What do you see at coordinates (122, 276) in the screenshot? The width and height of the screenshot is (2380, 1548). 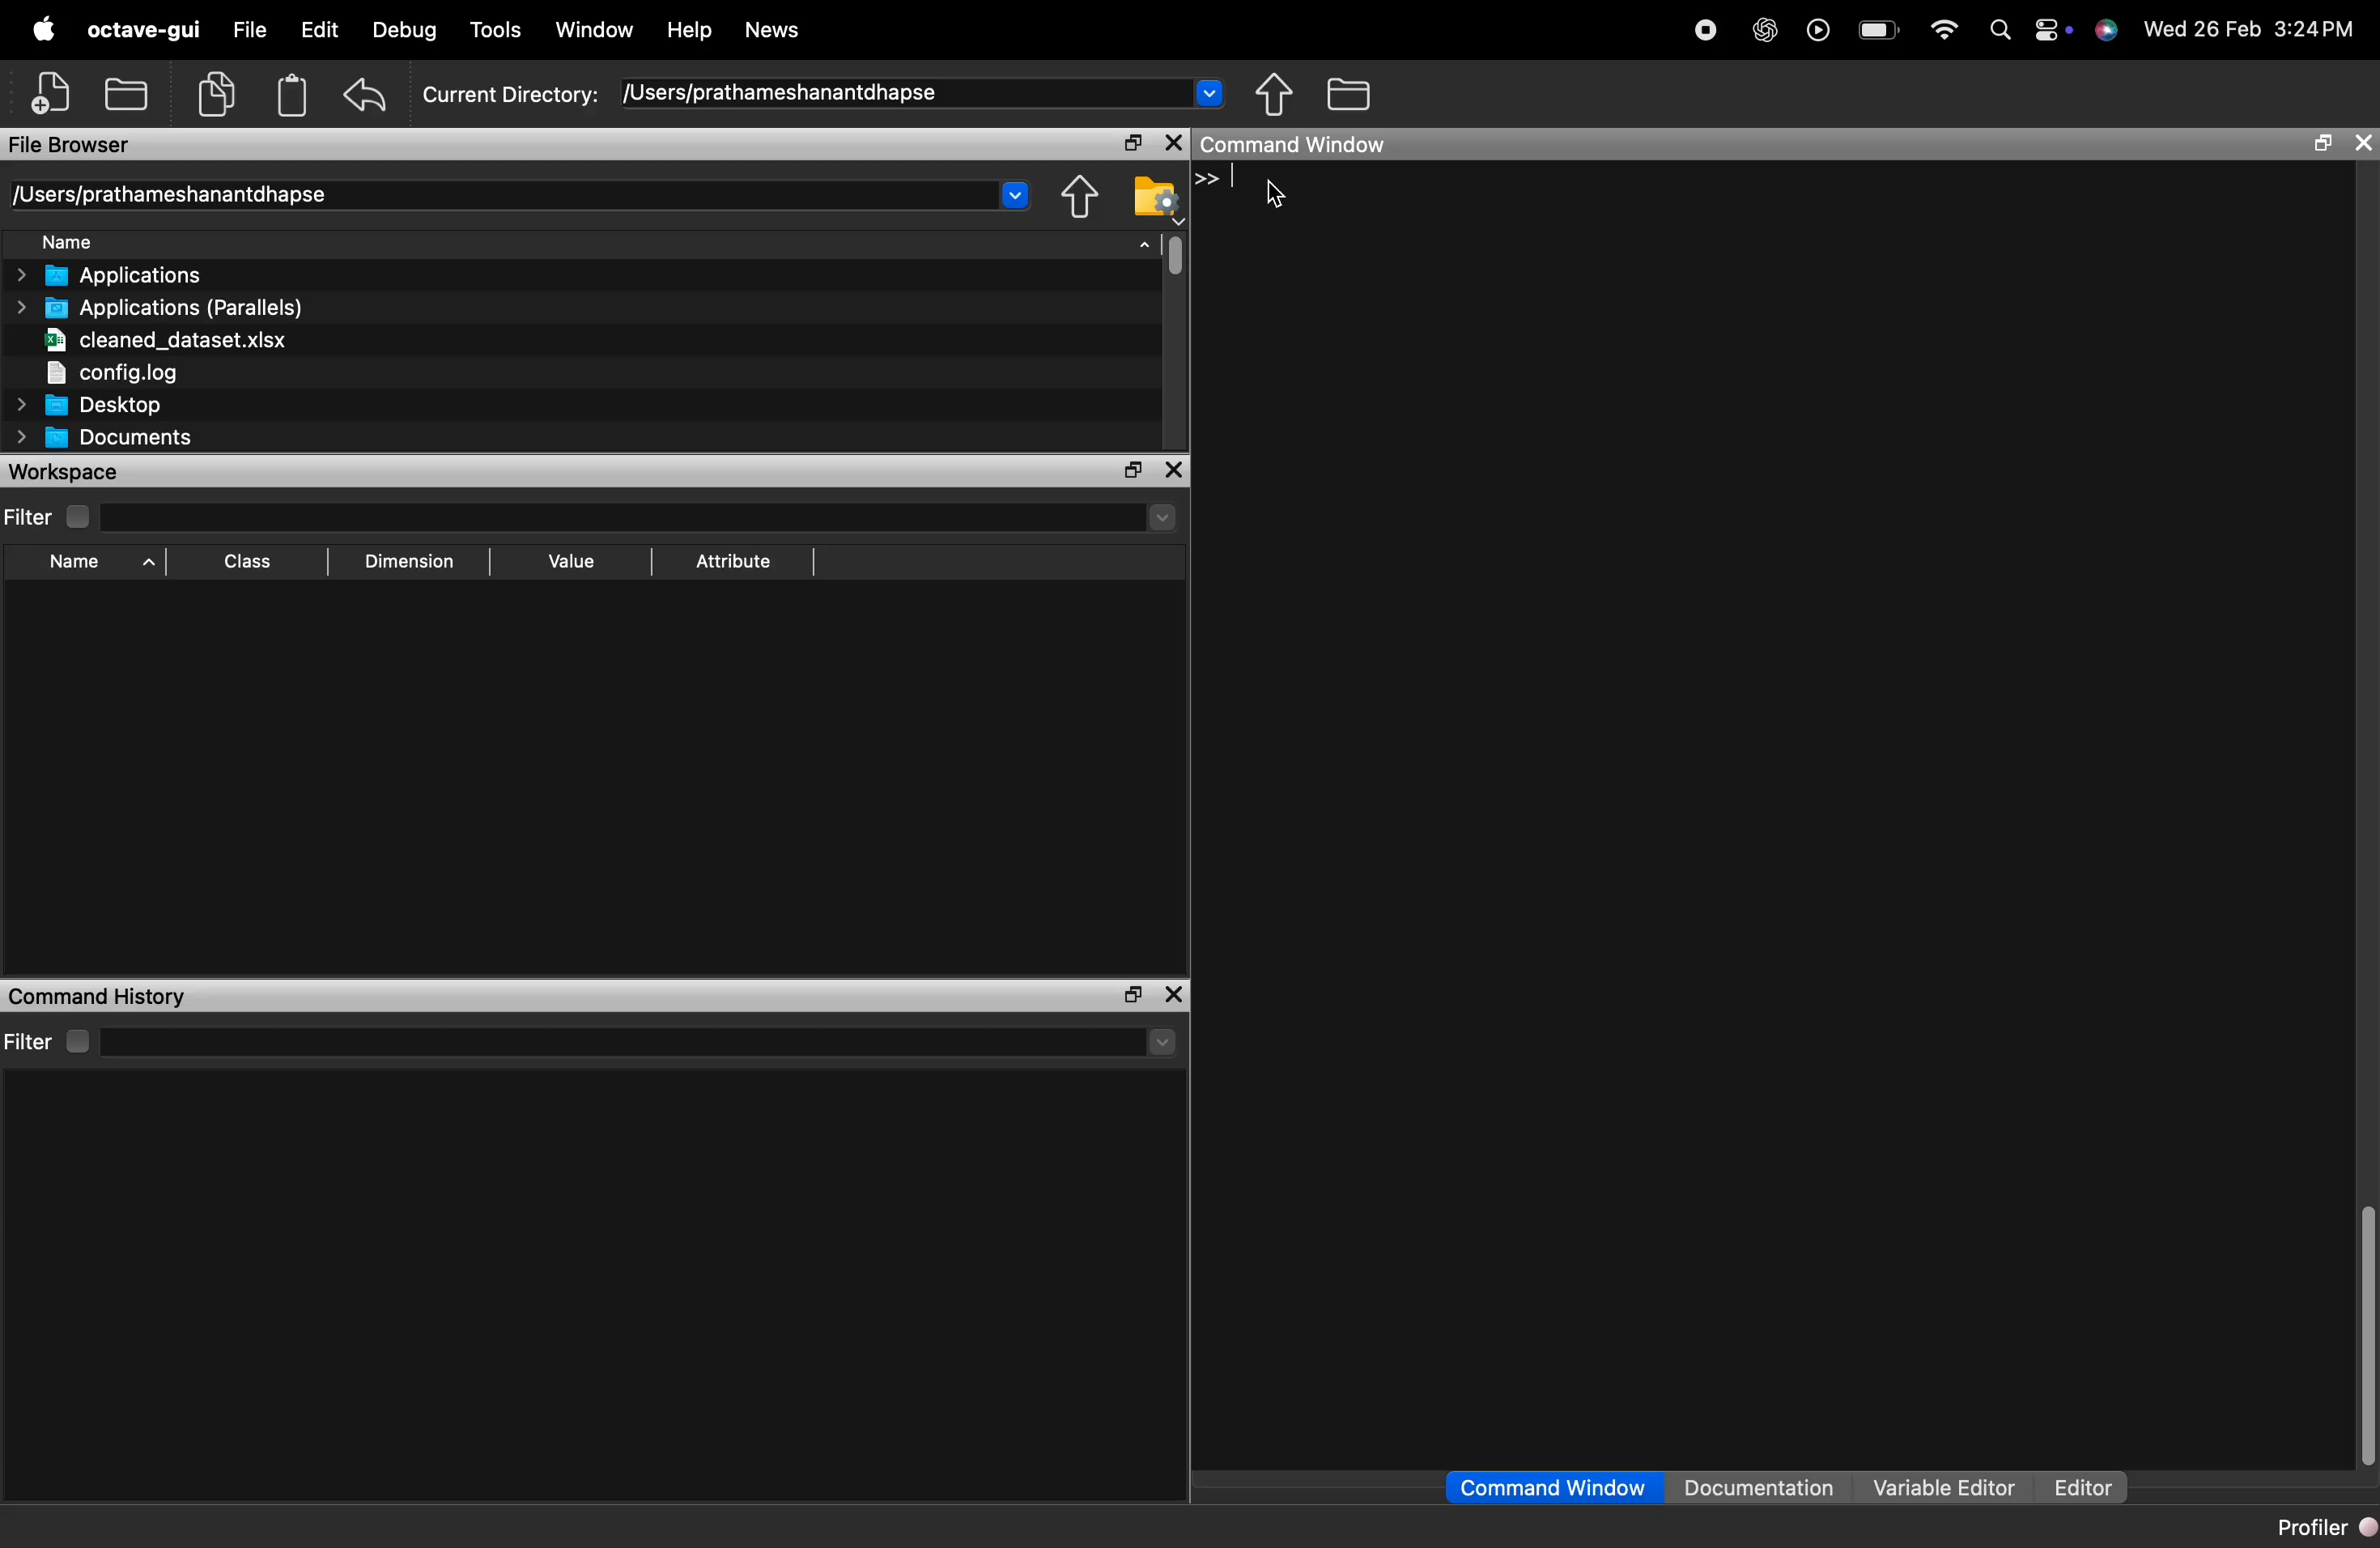 I see `Applications` at bounding box center [122, 276].